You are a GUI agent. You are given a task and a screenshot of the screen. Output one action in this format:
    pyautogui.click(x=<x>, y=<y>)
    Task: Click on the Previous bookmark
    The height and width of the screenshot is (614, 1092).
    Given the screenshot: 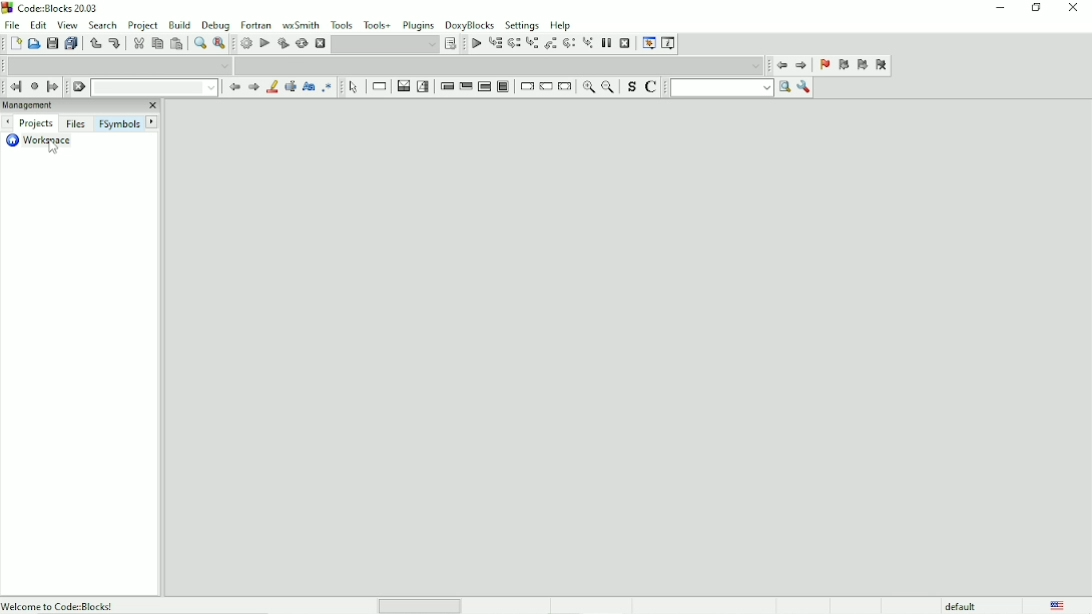 What is the action you would take?
    pyautogui.click(x=843, y=67)
    